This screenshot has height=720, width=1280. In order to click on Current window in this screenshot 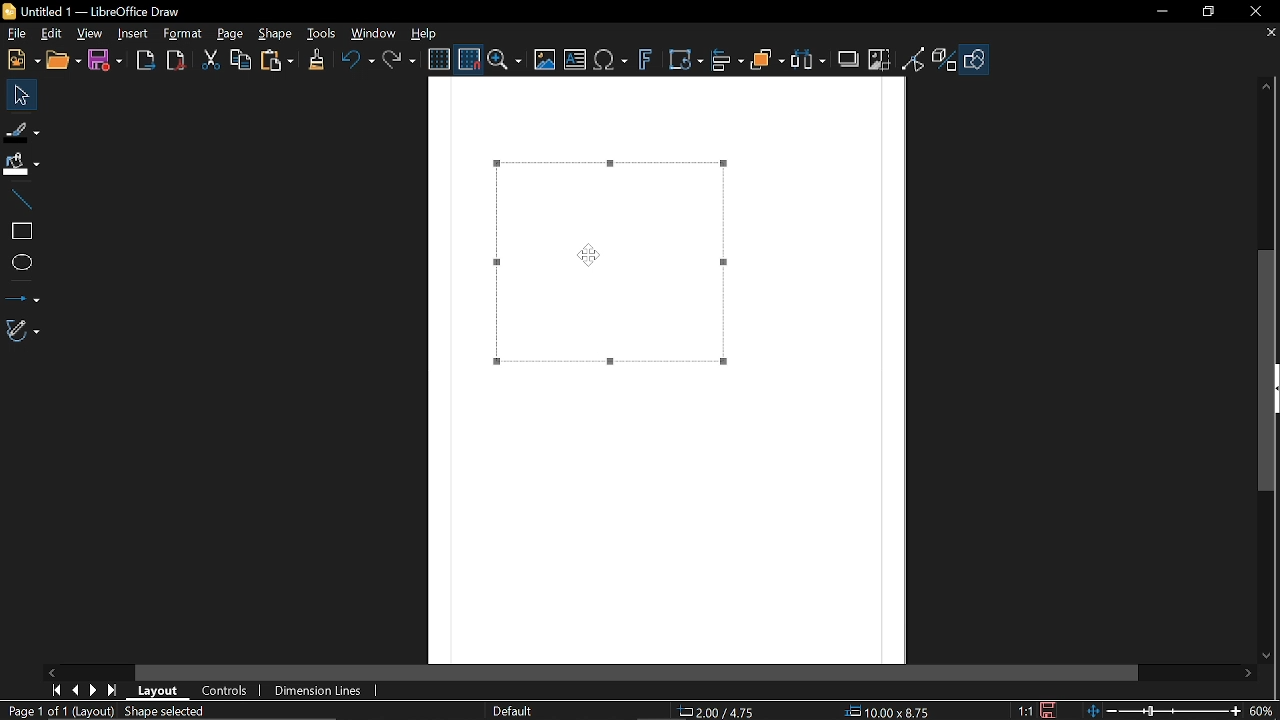, I will do `click(95, 12)`.